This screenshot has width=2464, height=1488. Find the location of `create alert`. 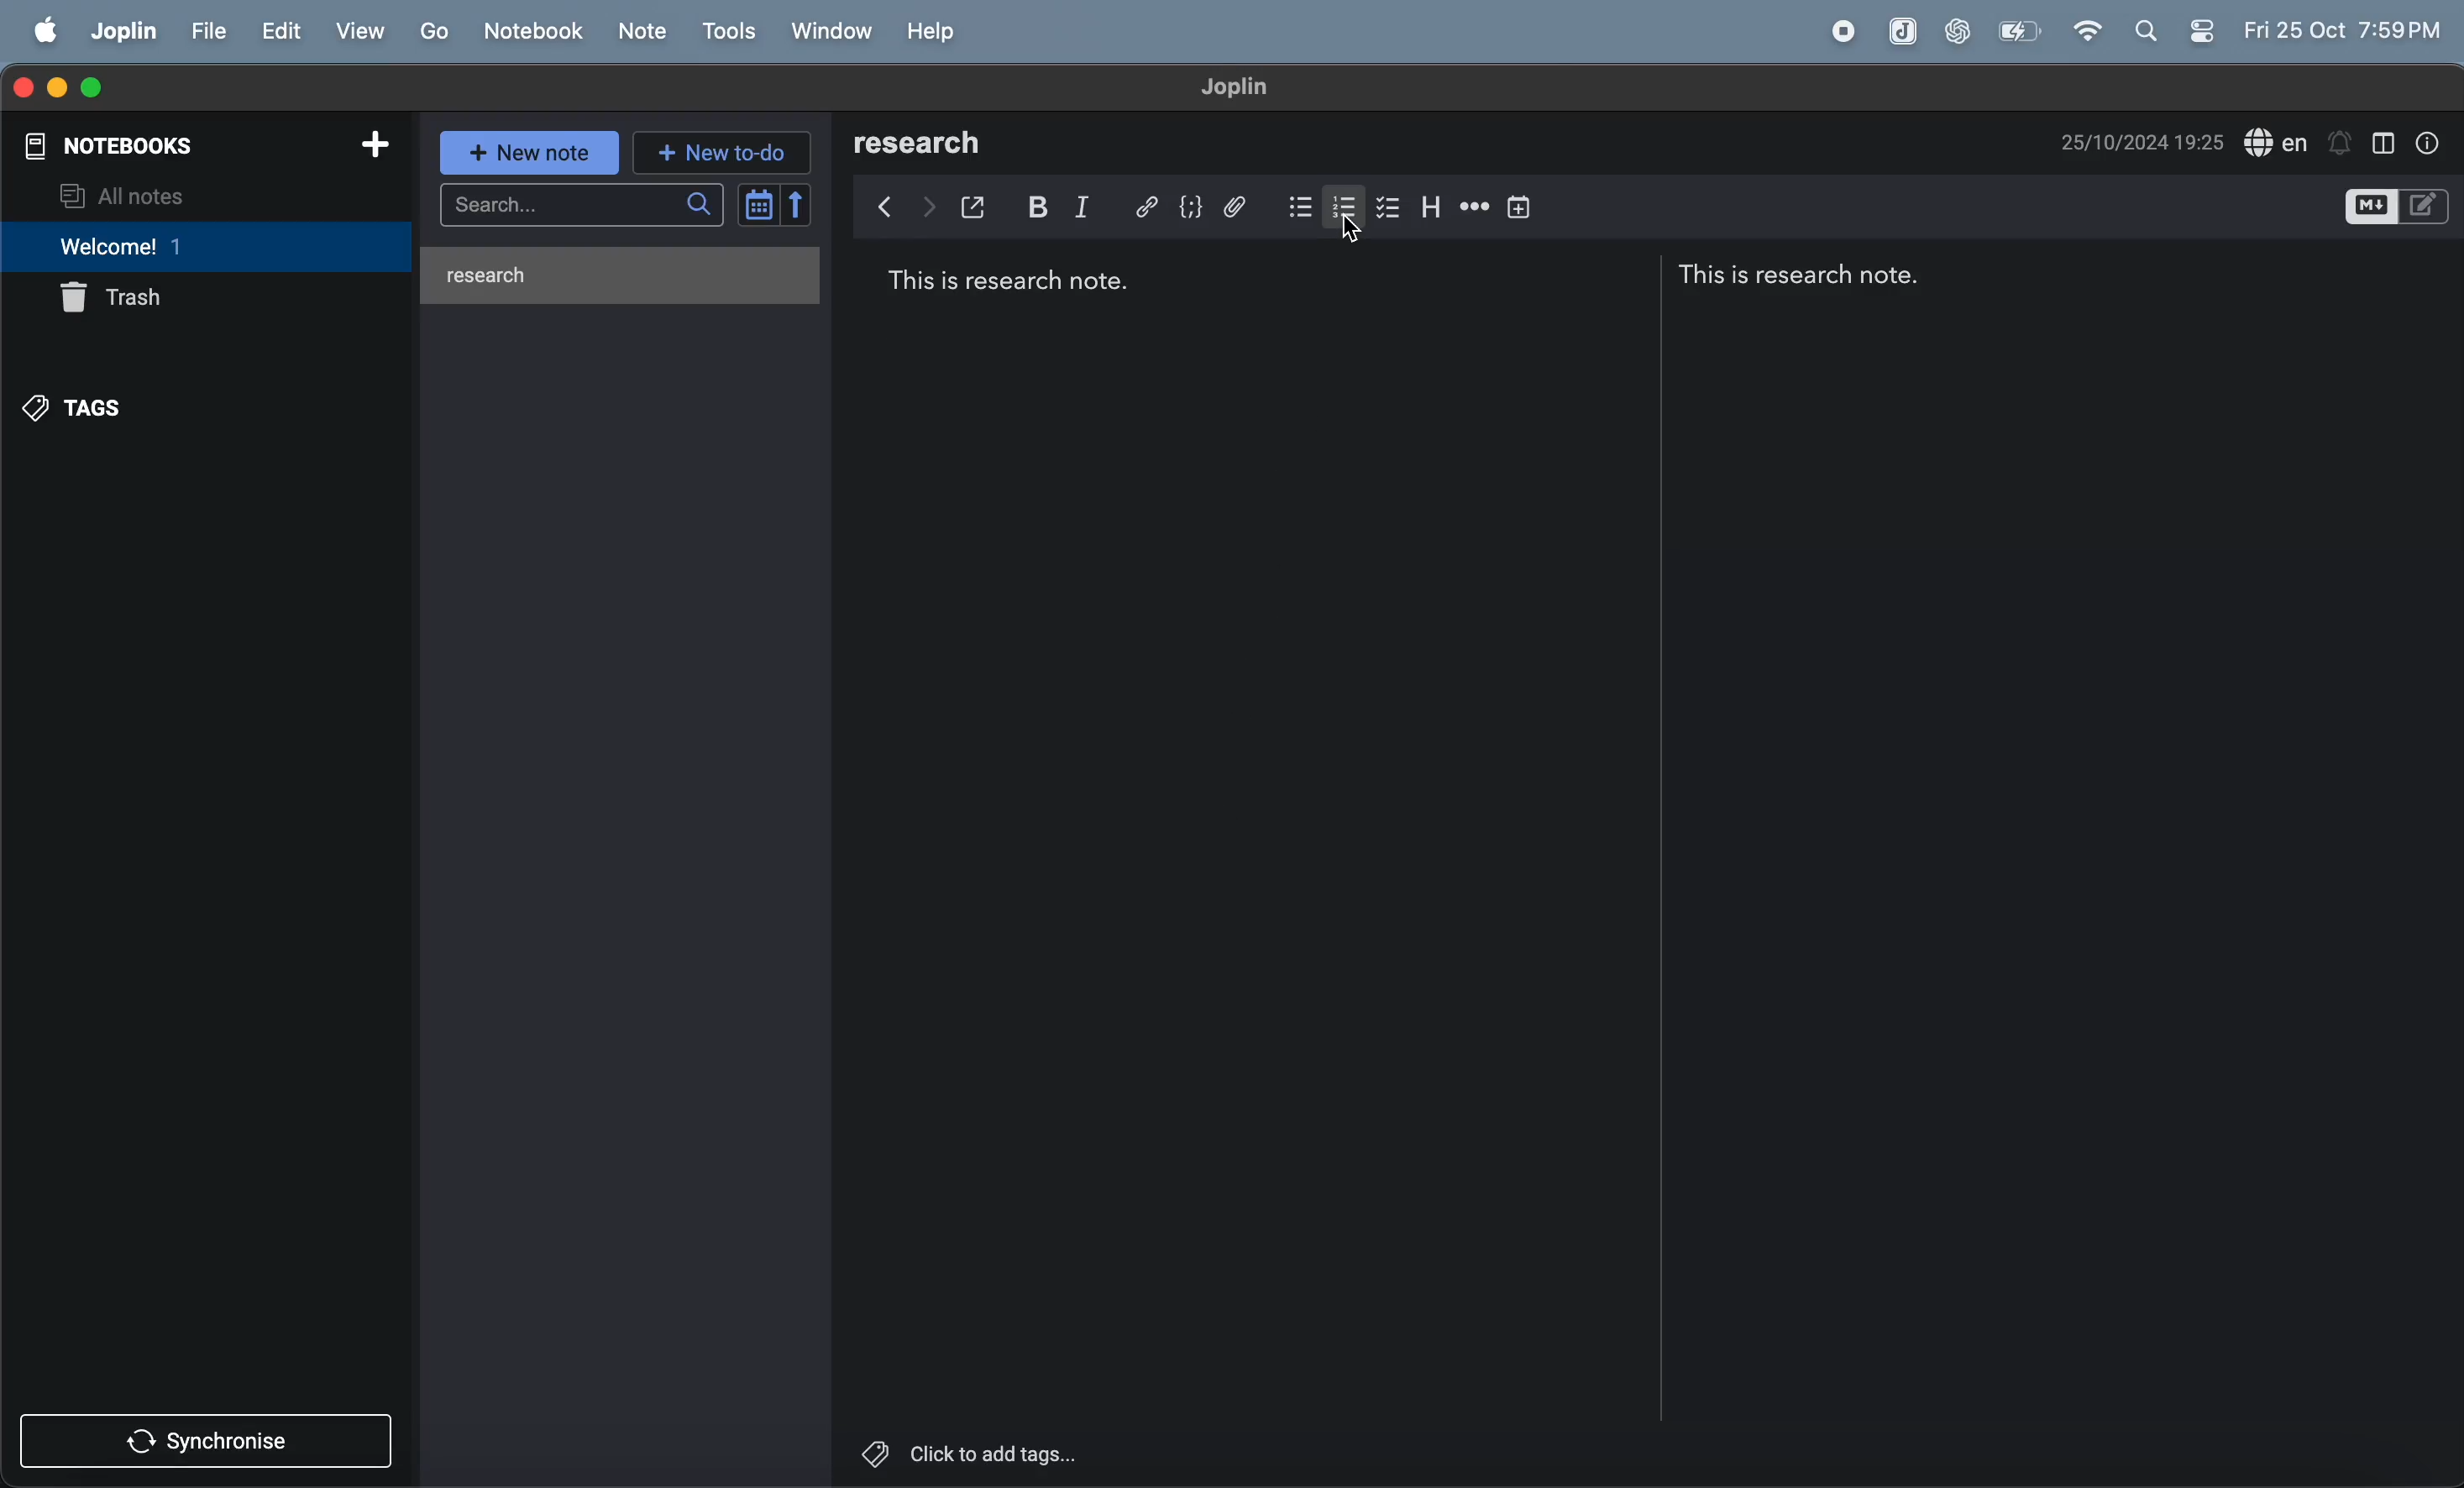

create alert is located at coordinates (2340, 145).